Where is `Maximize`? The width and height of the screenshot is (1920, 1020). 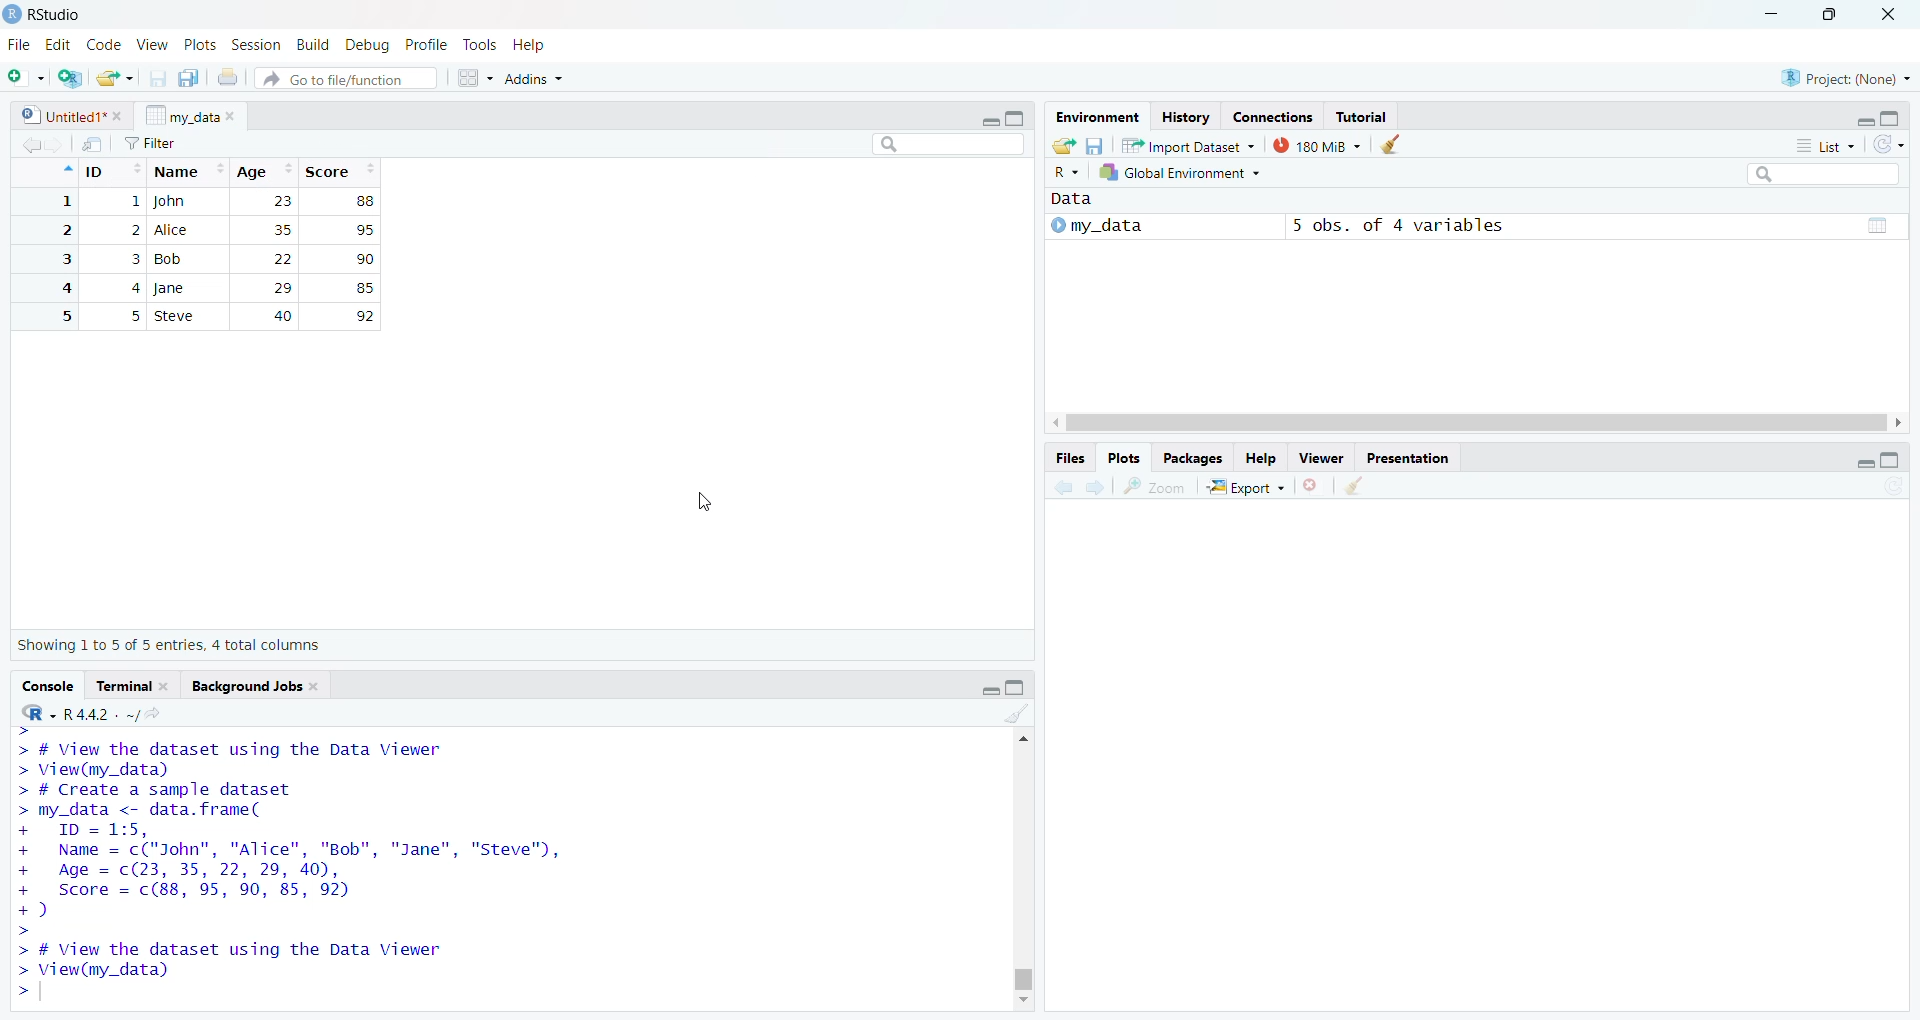 Maximize is located at coordinates (1016, 120).